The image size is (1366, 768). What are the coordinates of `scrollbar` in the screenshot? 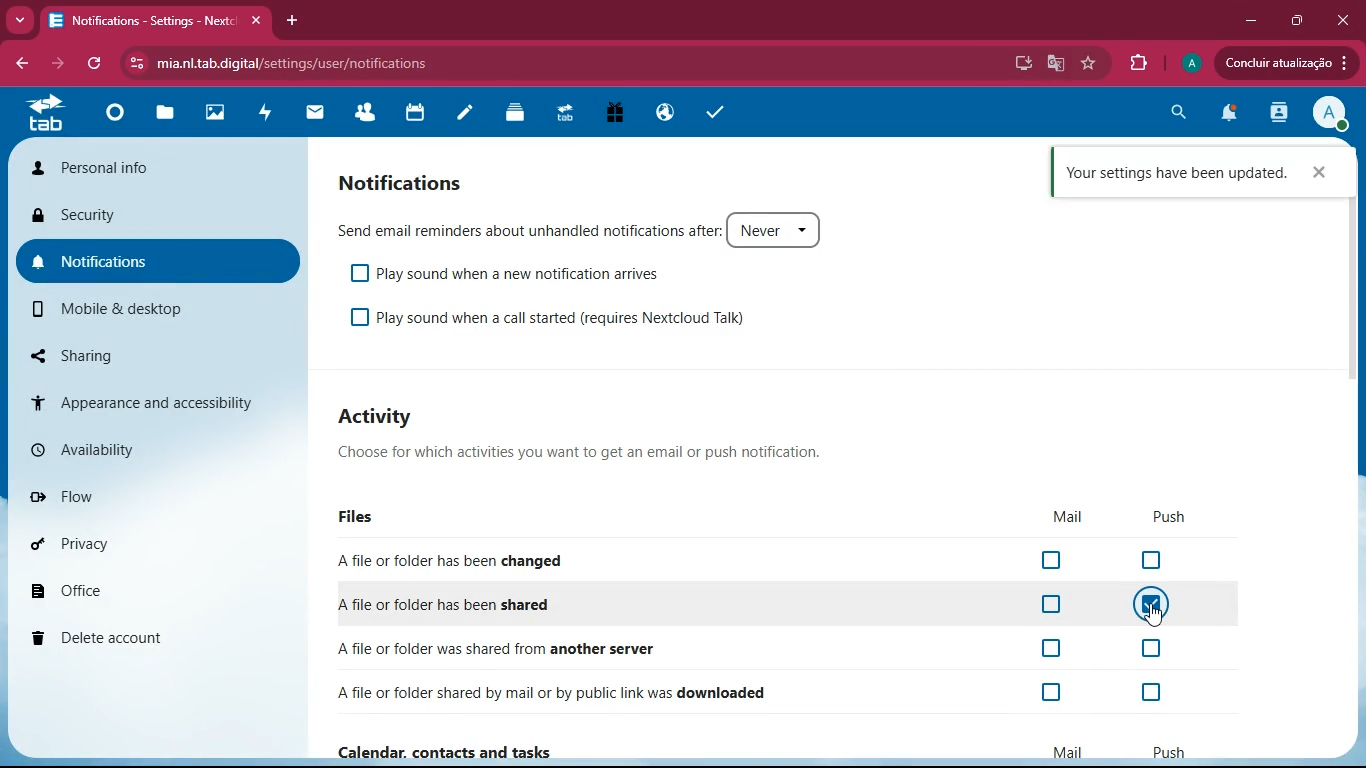 It's located at (1354, 315).